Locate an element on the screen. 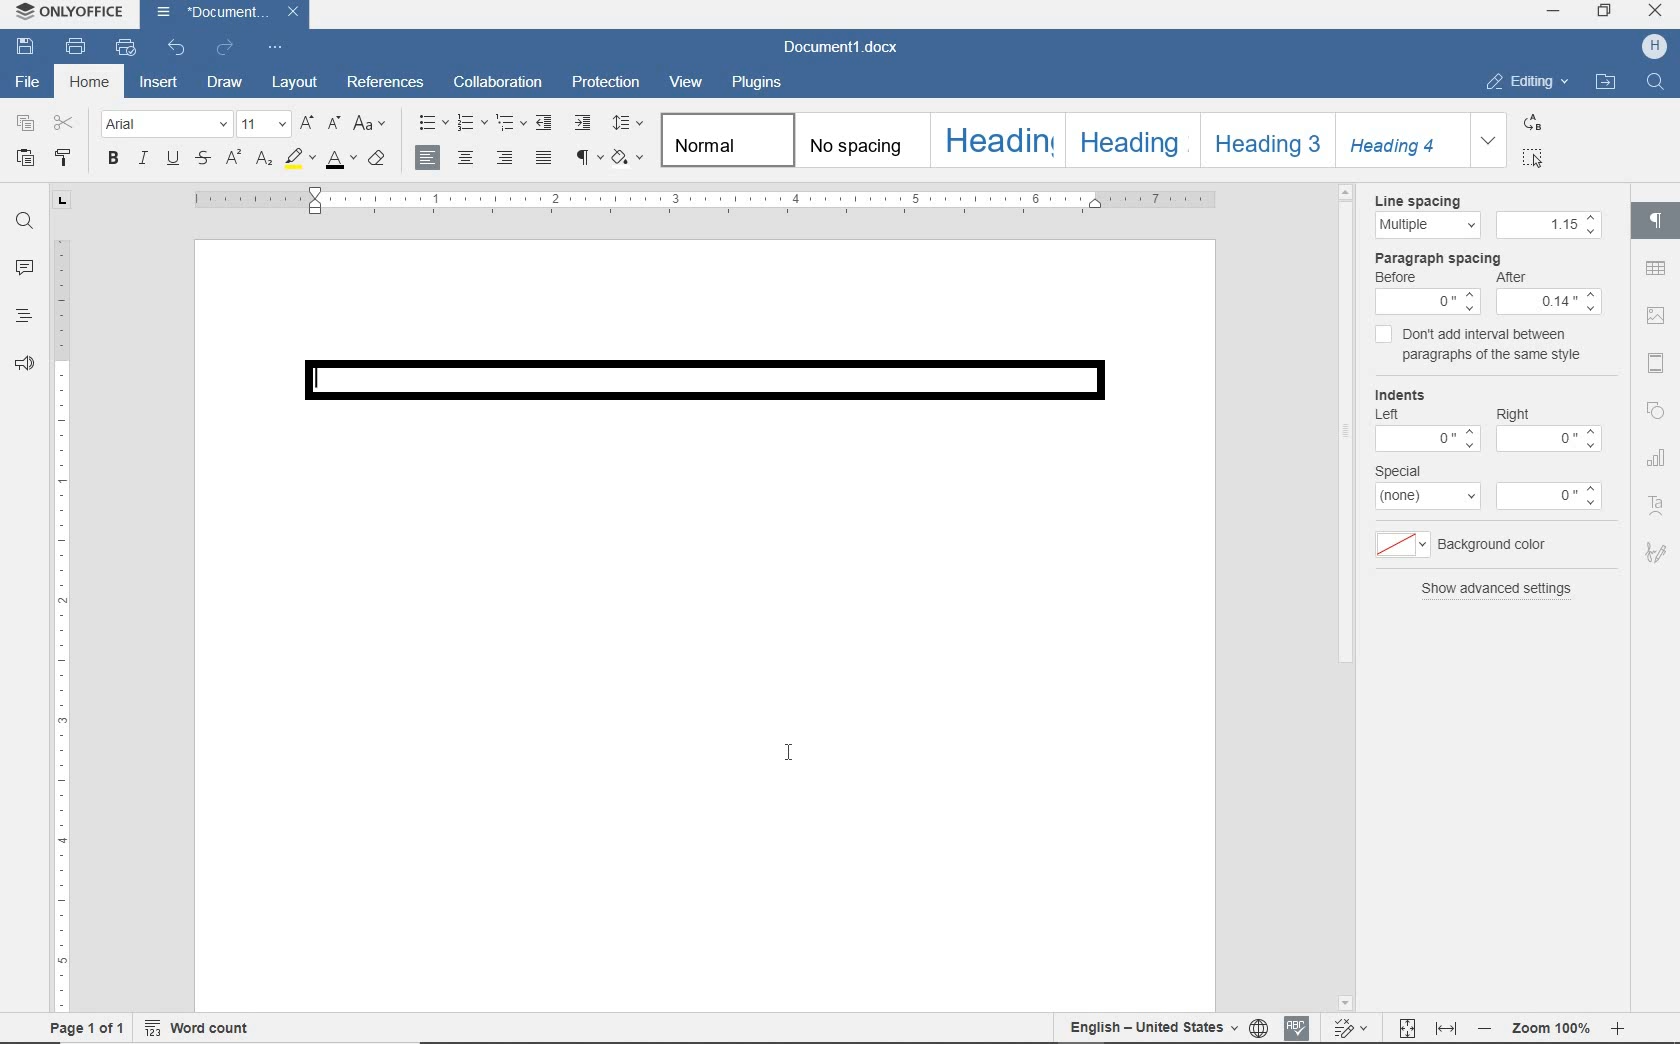  Paragraph Spacing: Before 0, After:0.14 is located at coordinates (1479, 284).